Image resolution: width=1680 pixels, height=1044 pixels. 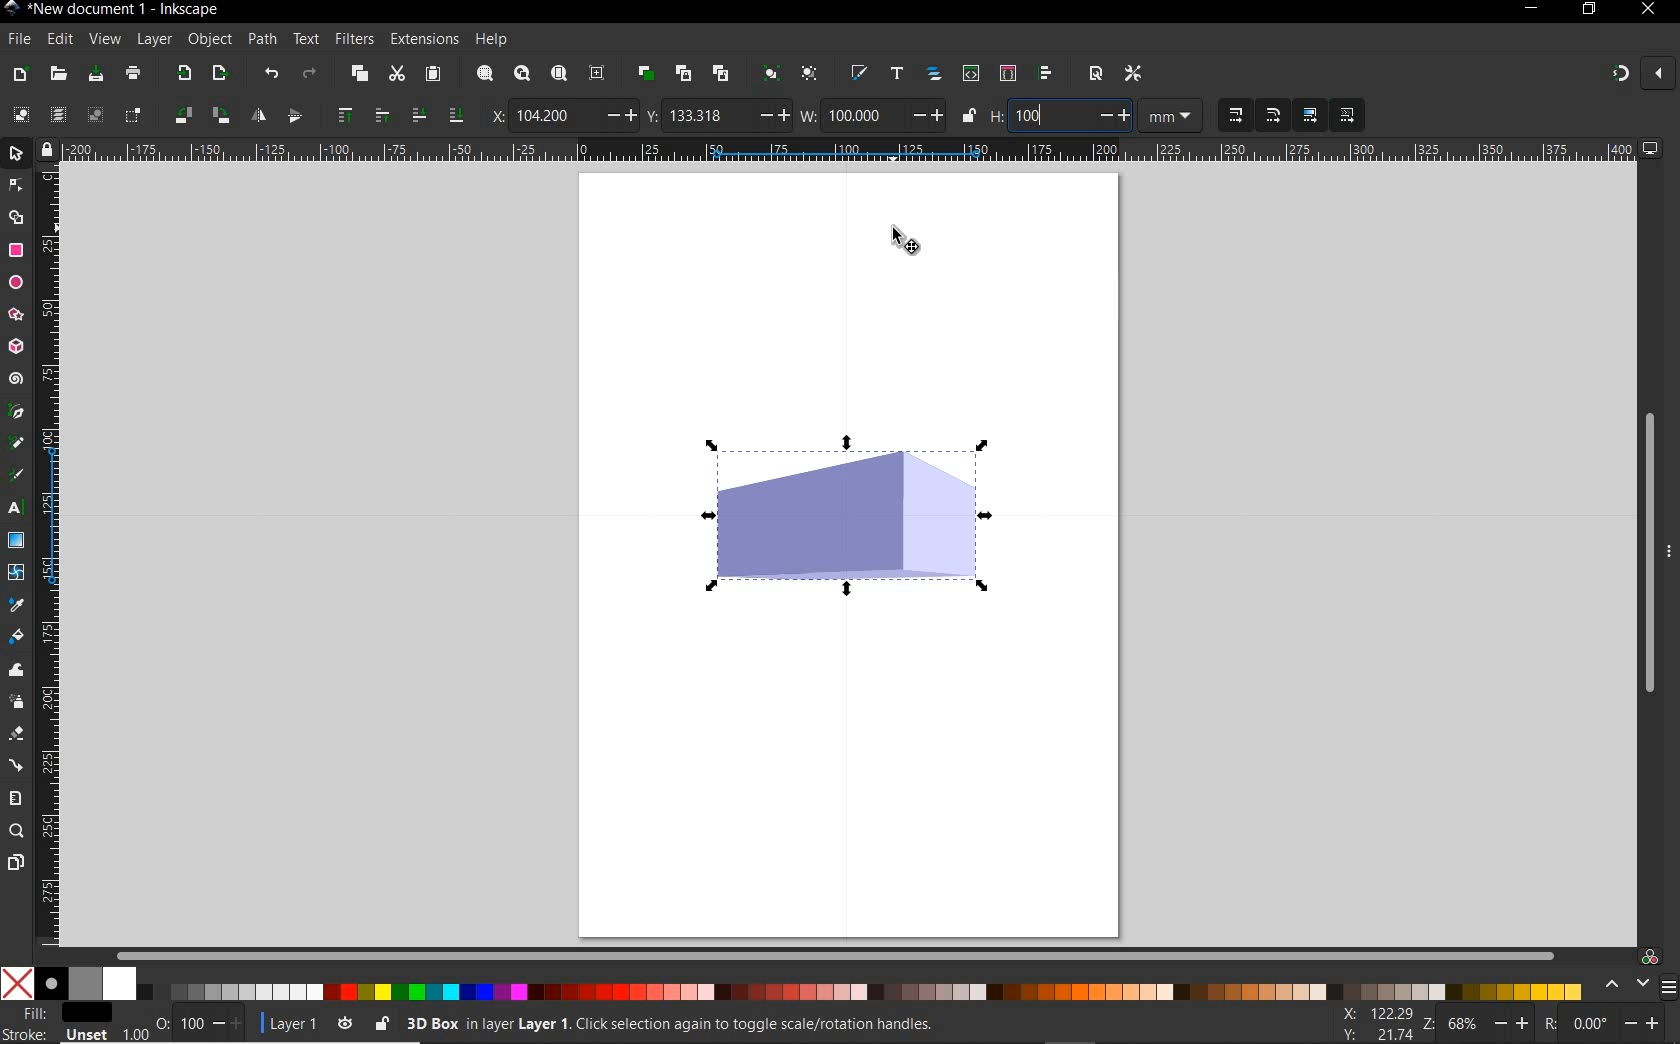 I want to click on move patterns, so click(x=1344, y=116).